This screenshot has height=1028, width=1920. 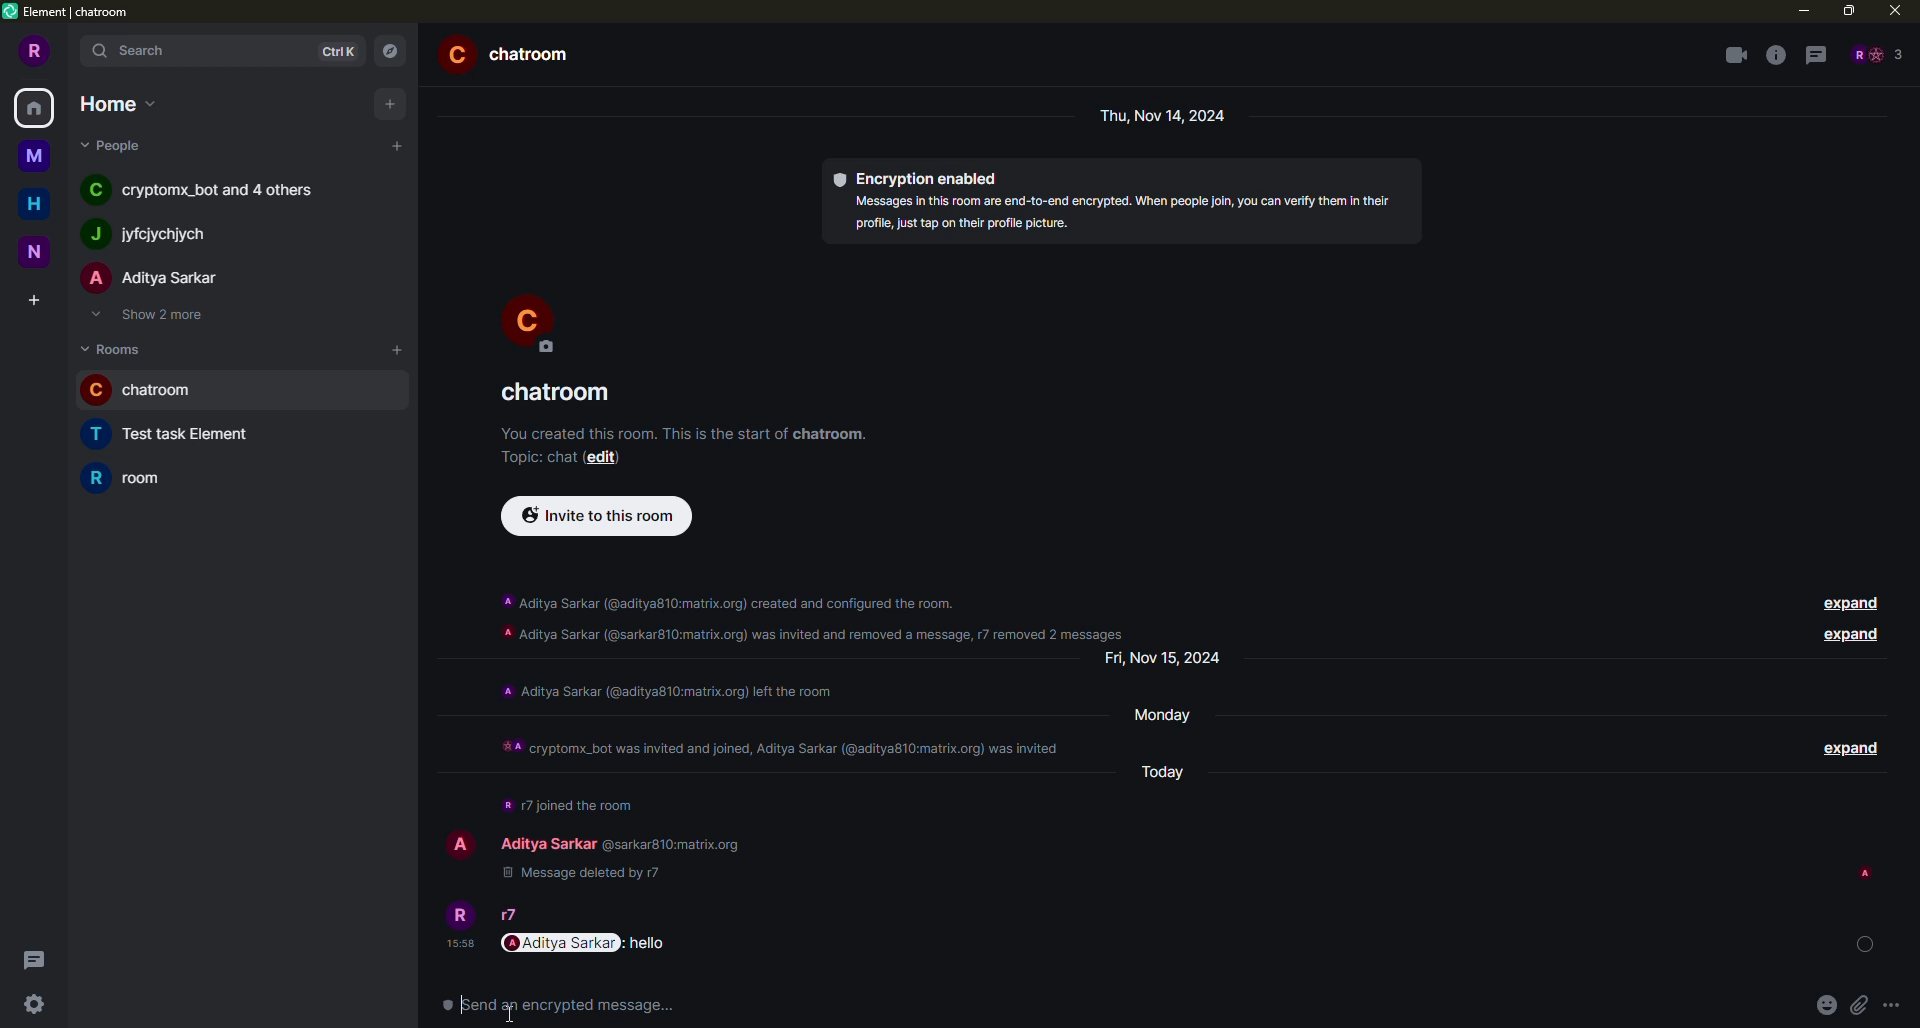 What do you see at coordinates (538, 319) in the screenshot?
I see `profile` at bounding box center [538, 319].